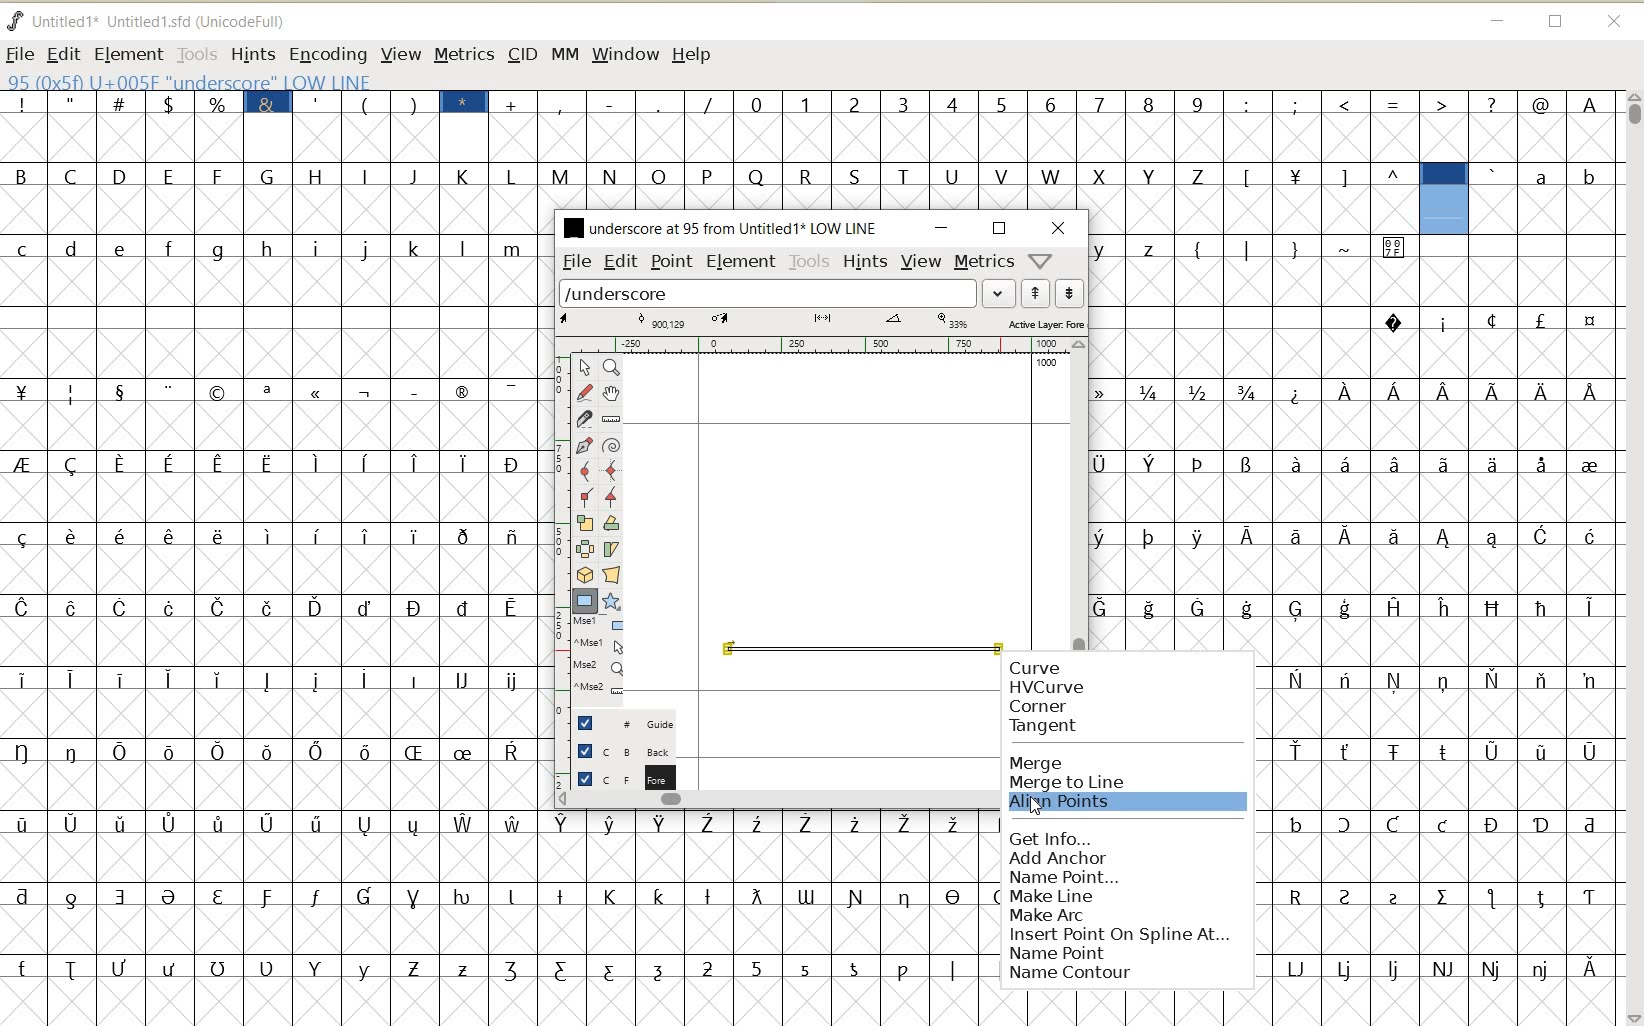 The width and height of the screenshot is (1644, 1026). Describe the element at coordinates (1091, 784) in the screenshot. I see `merge to line` at that location.